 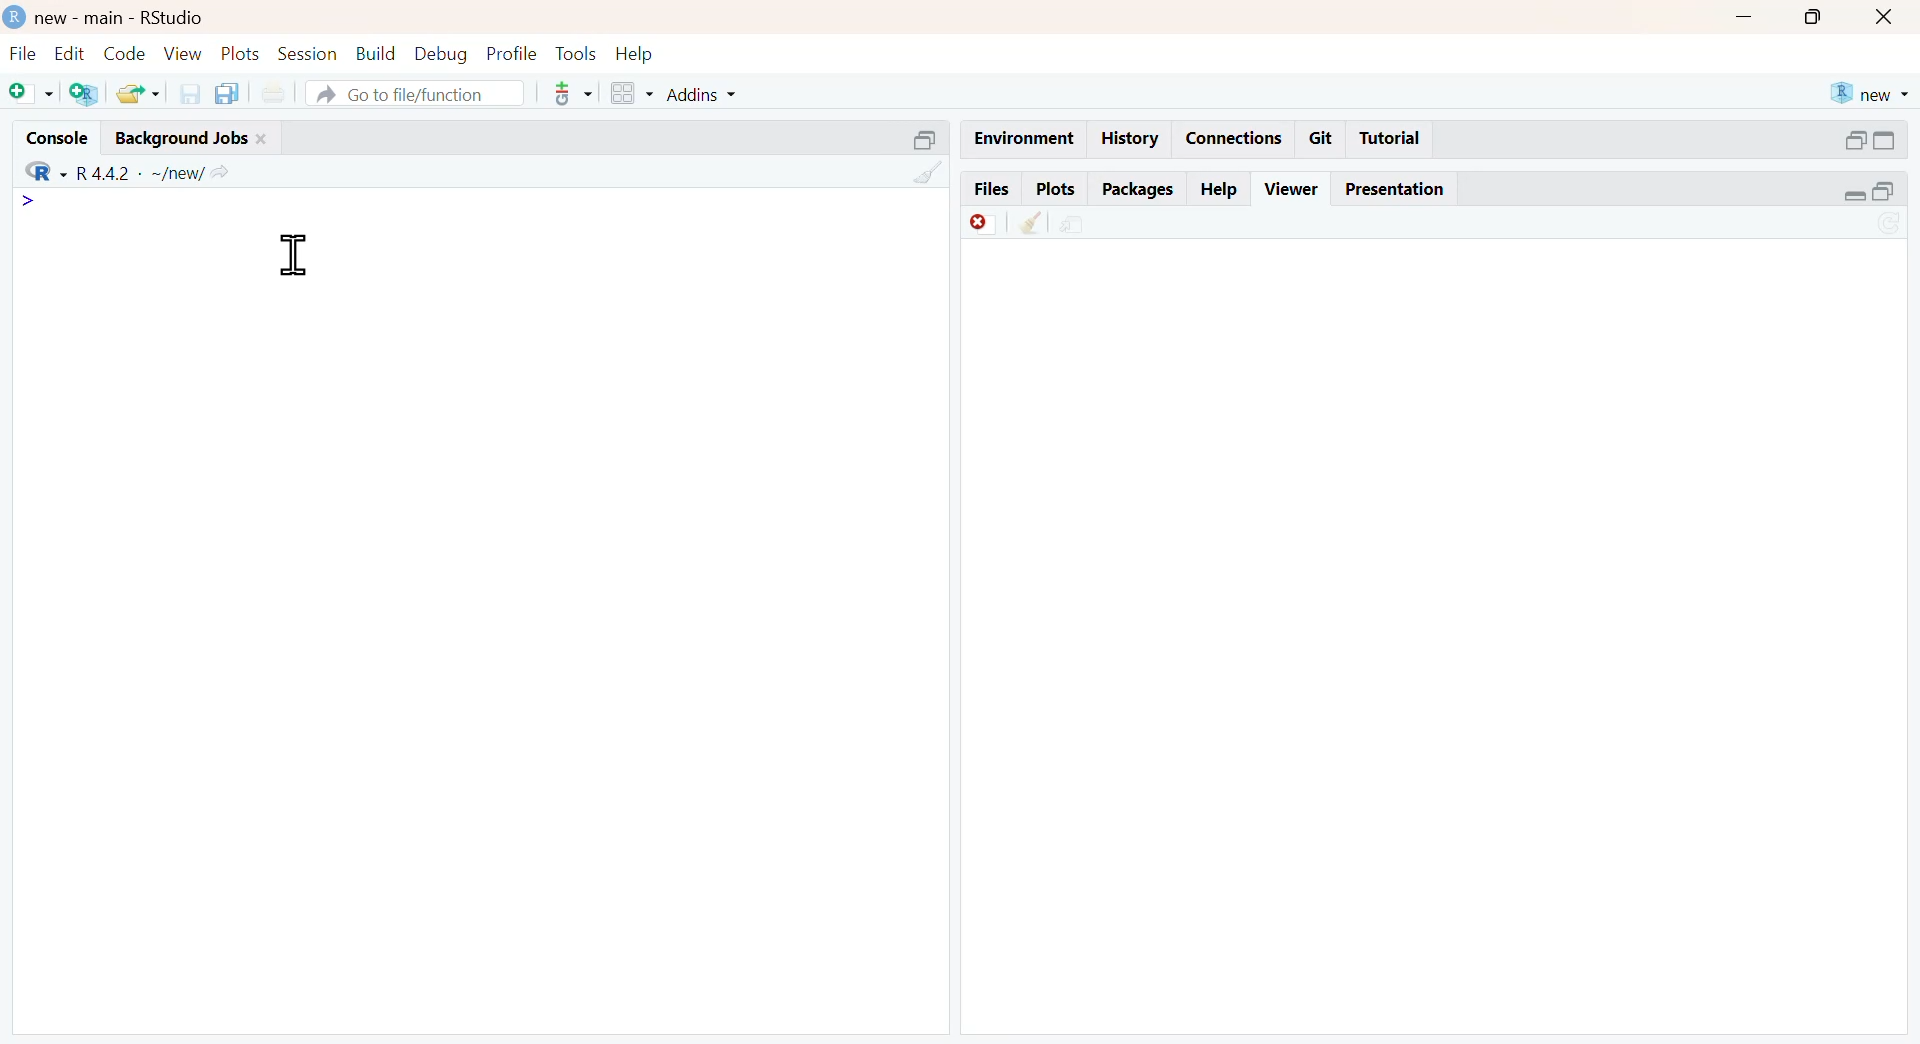 What do you see at coordinates (1132, 139) in the screenshot?
I see `history` at bounding box center [1132, 139].